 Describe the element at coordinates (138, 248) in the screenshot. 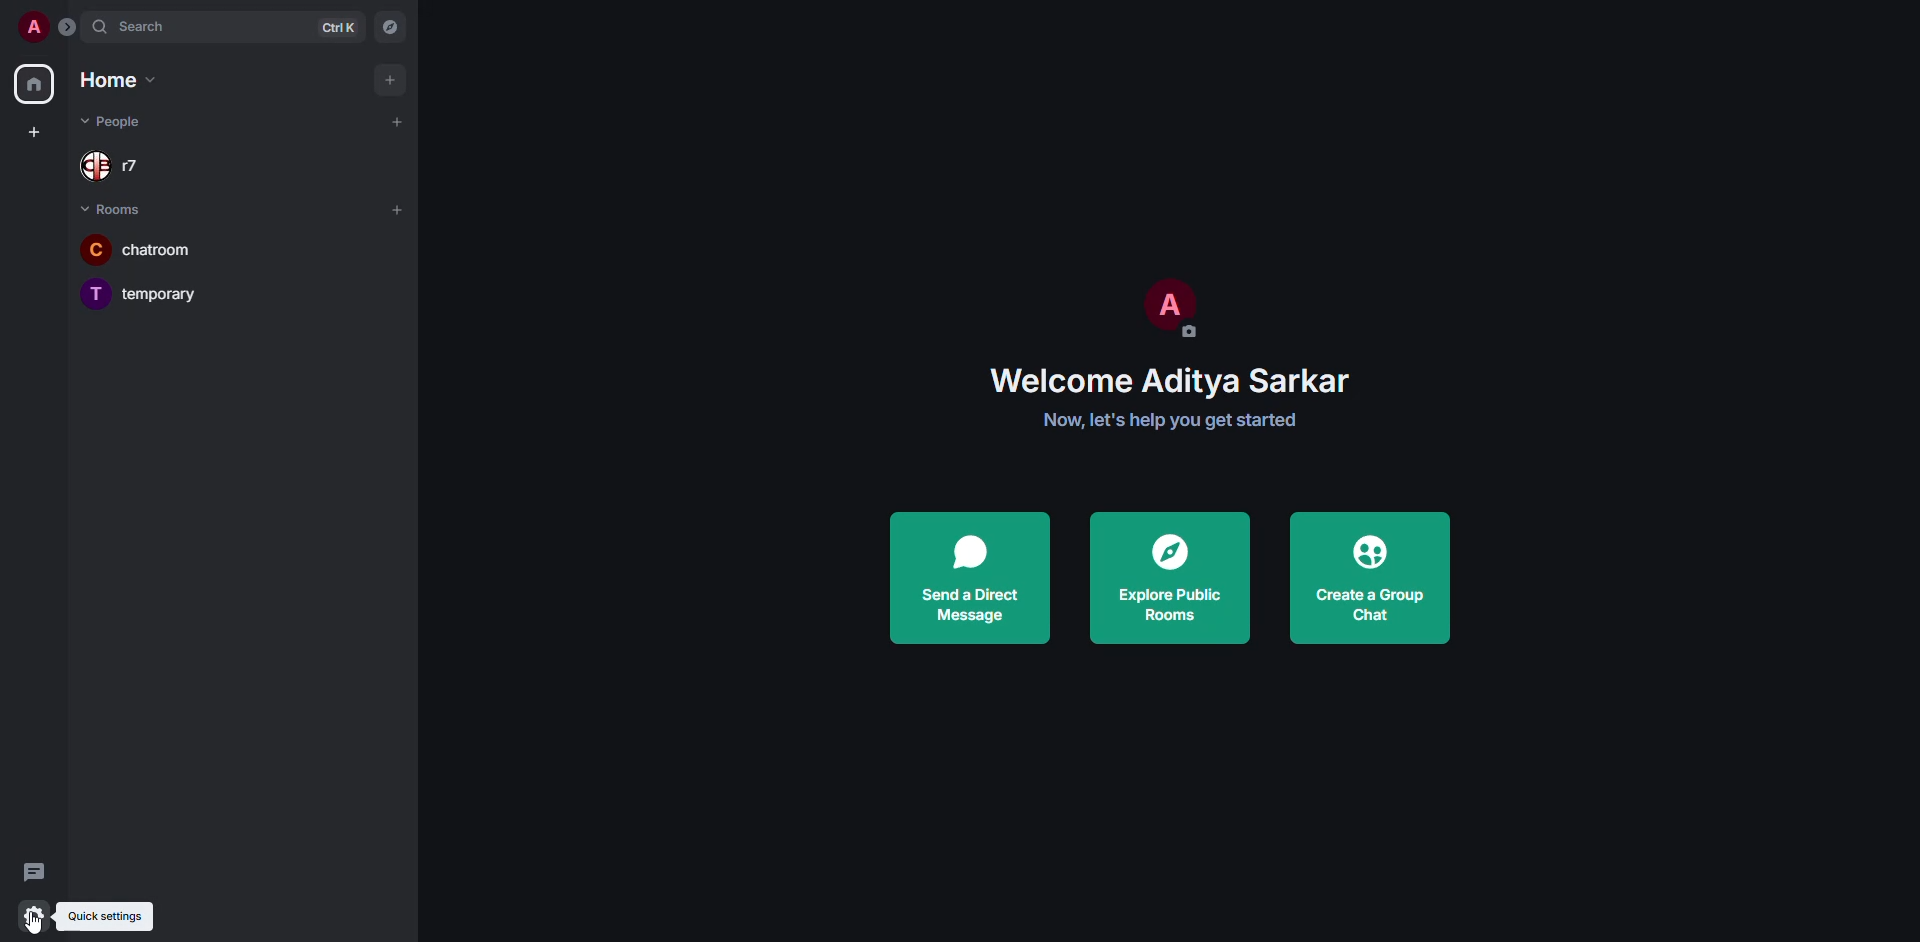

I see `chatroom` at that location.